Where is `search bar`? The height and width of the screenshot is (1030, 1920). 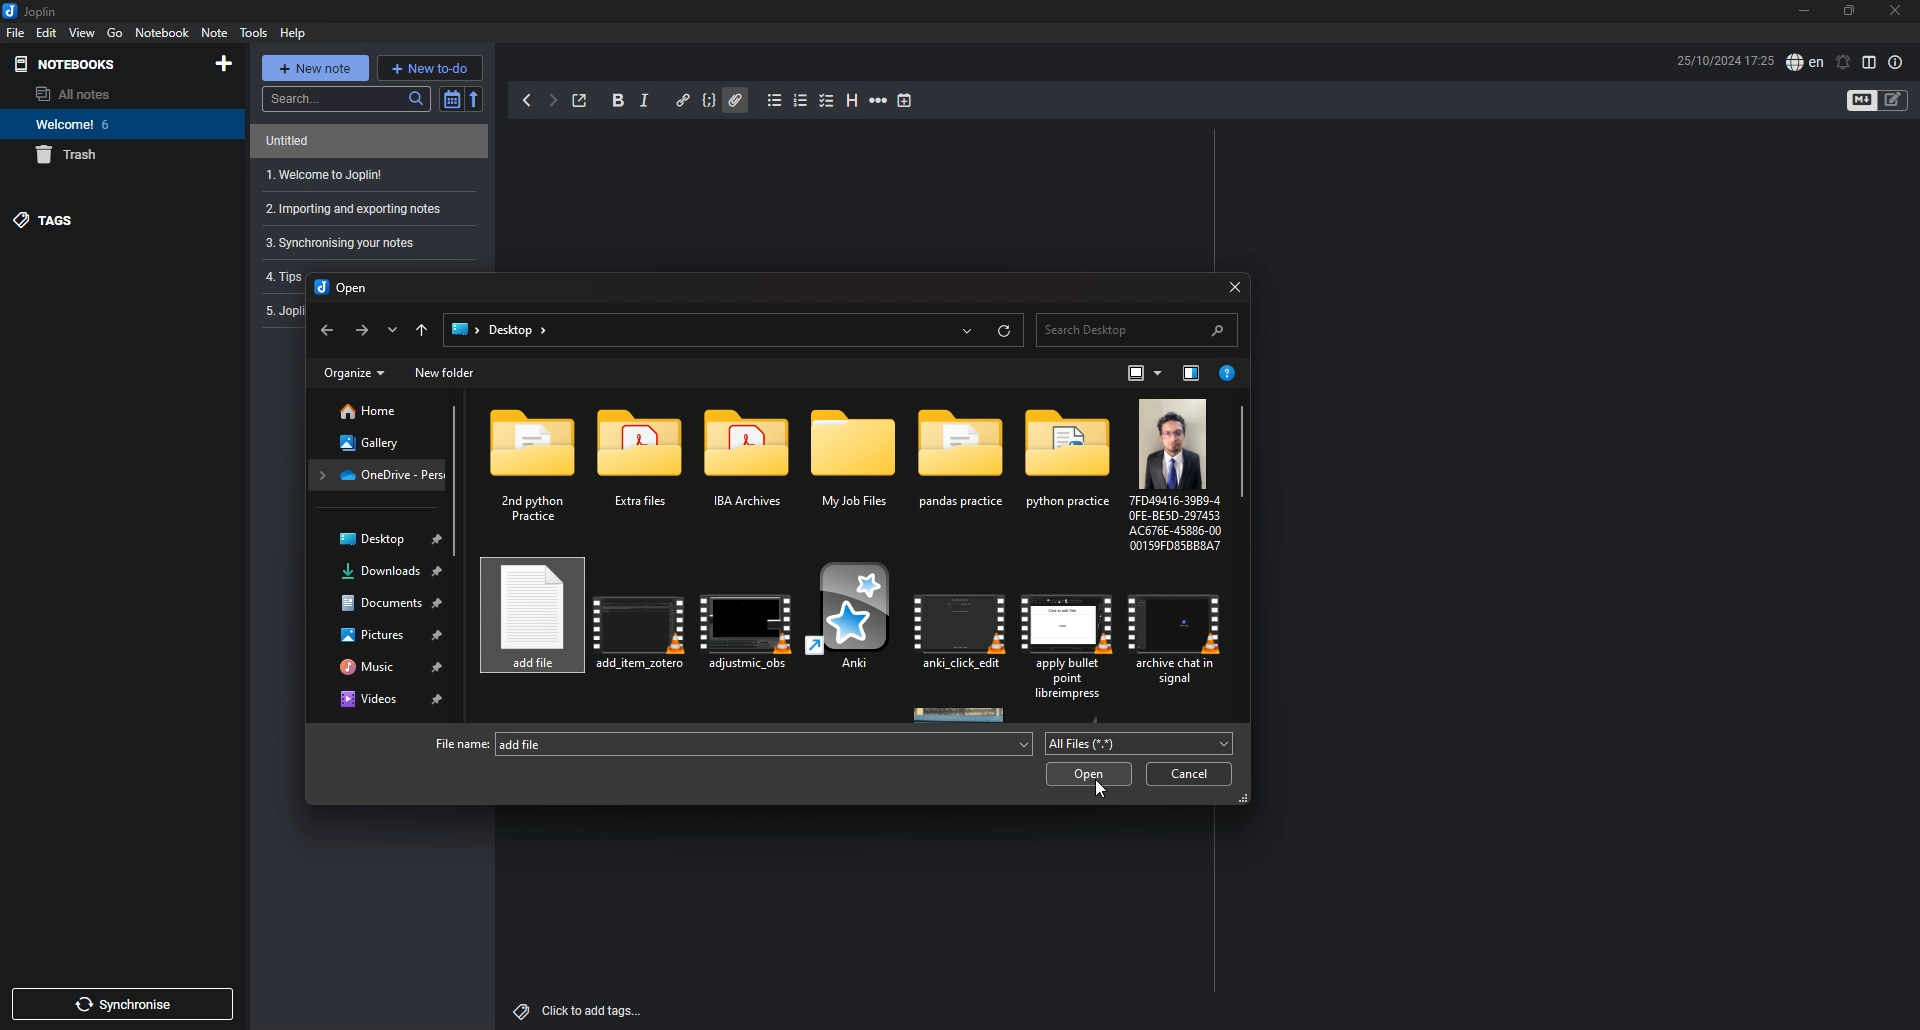 search bar is located at coordinates (1136, 328).